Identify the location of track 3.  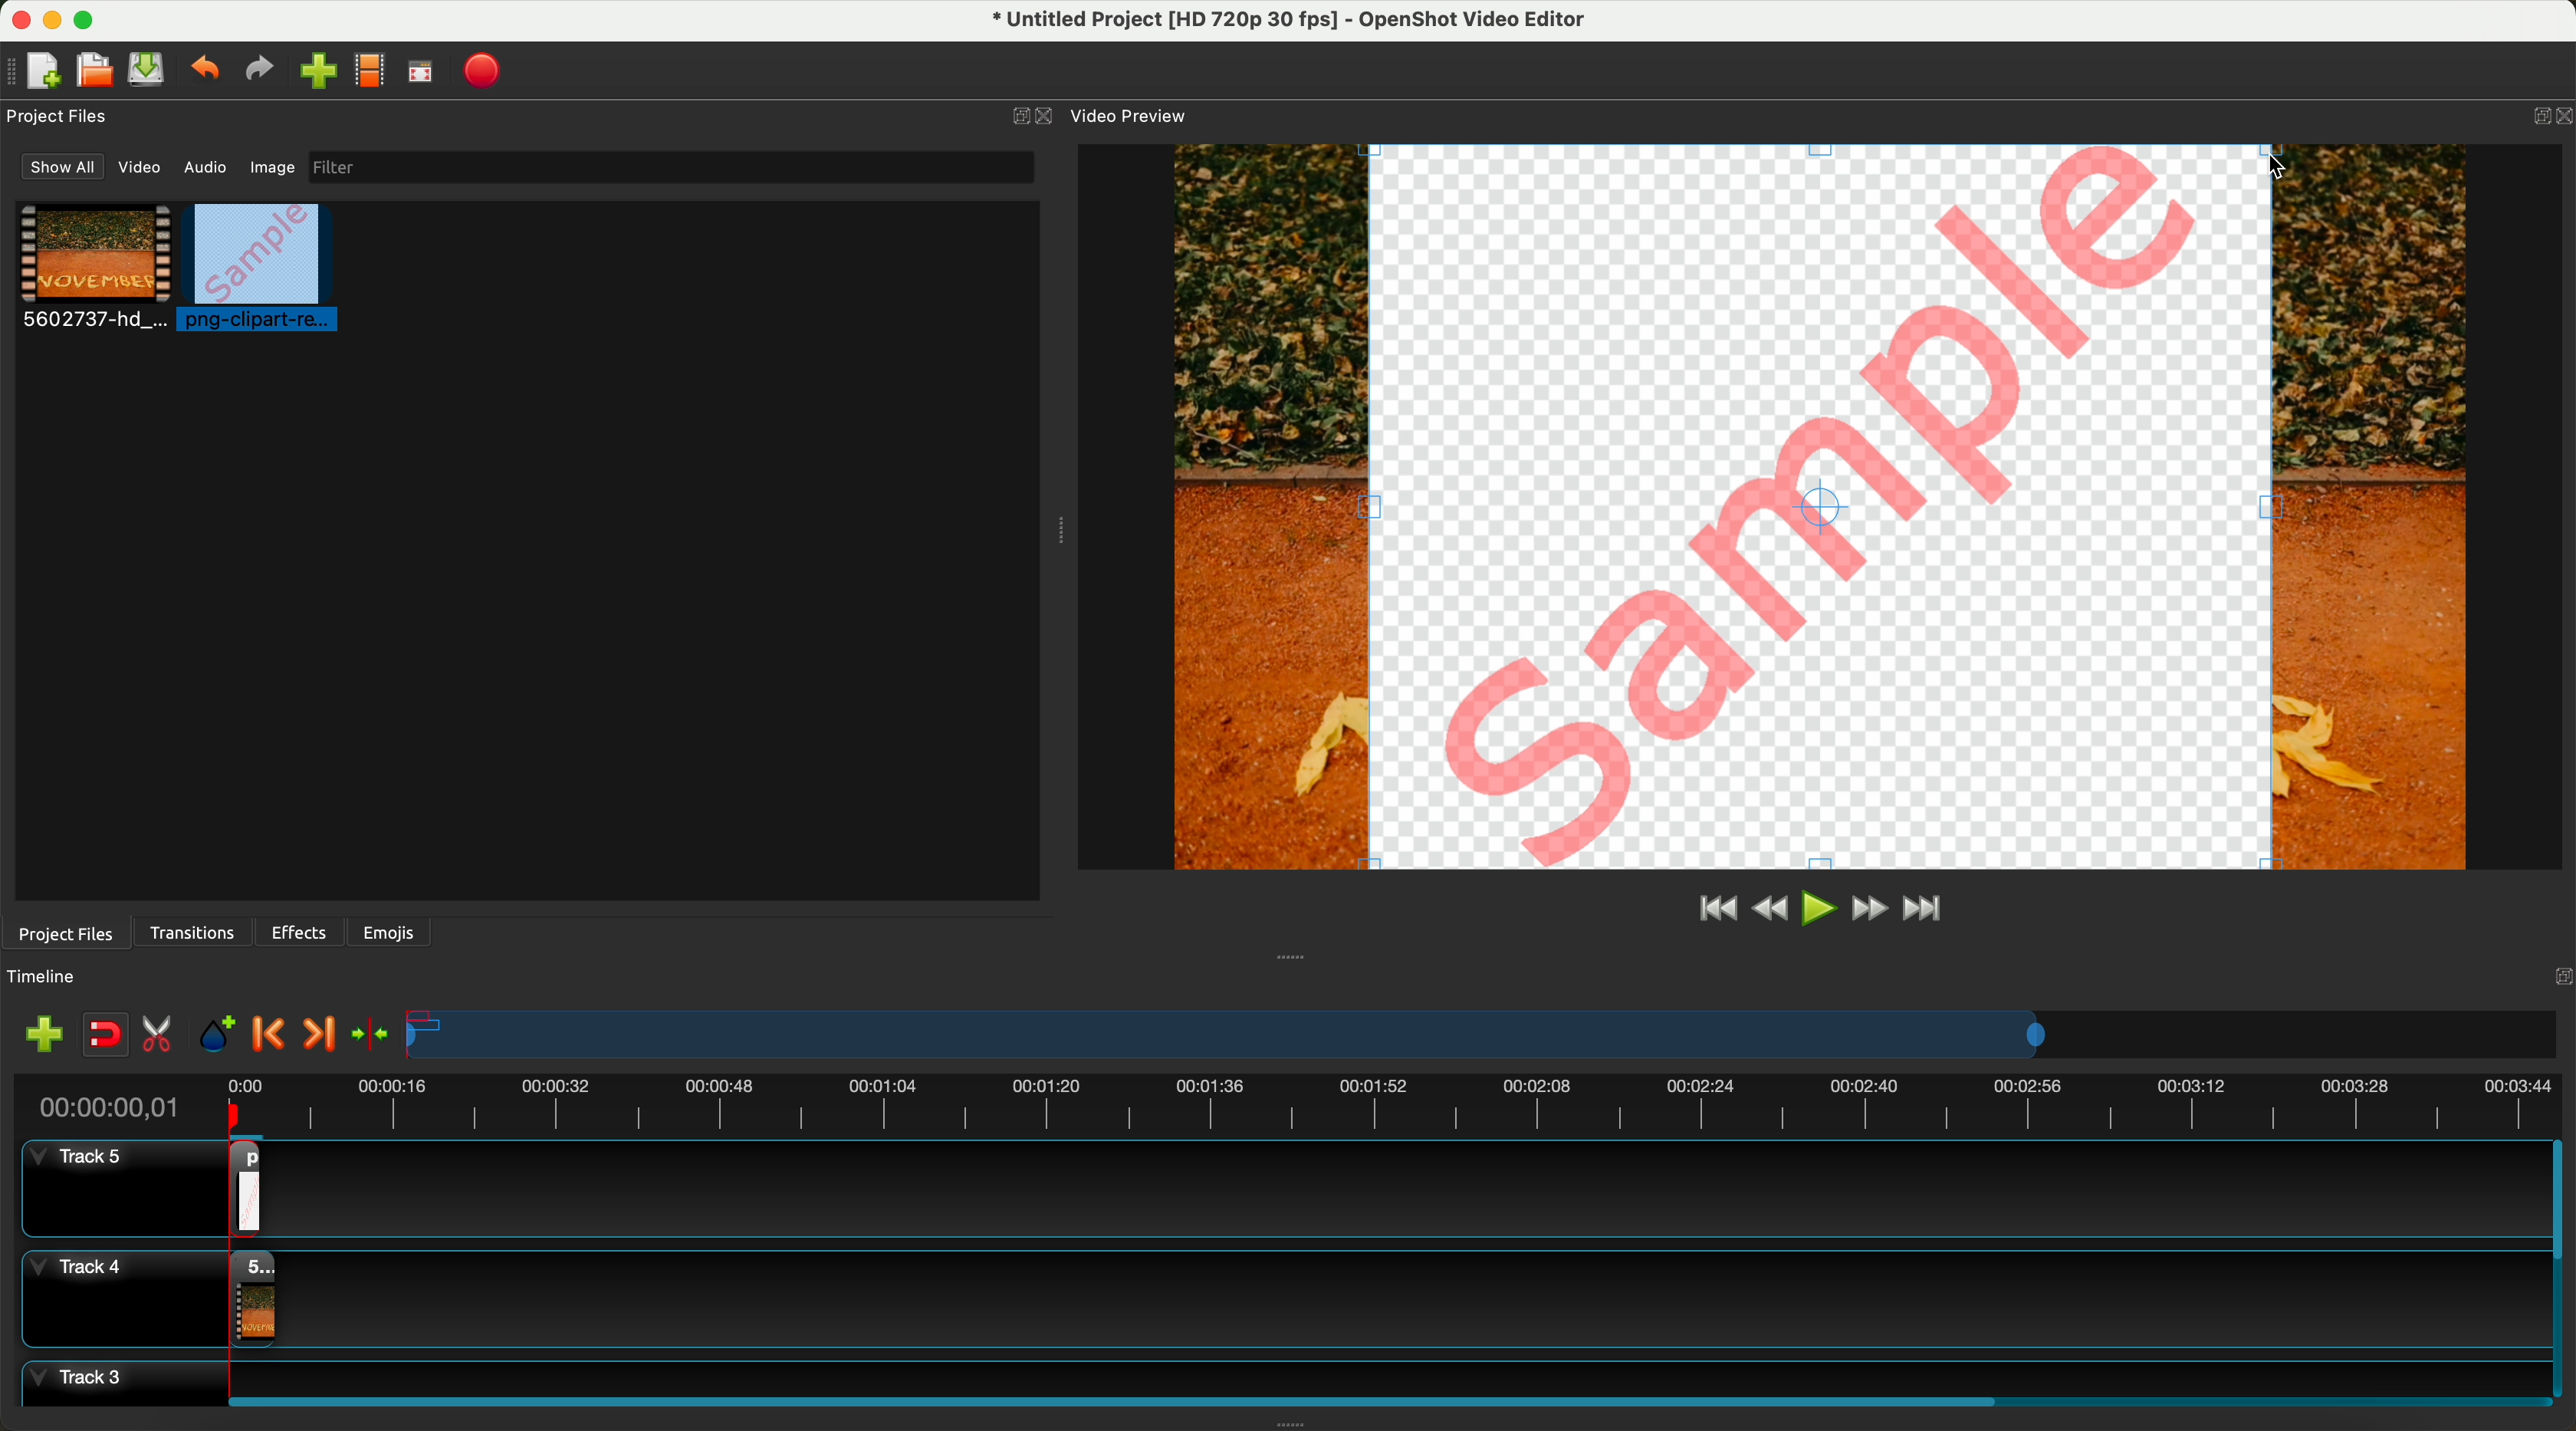
(1275, 1375).